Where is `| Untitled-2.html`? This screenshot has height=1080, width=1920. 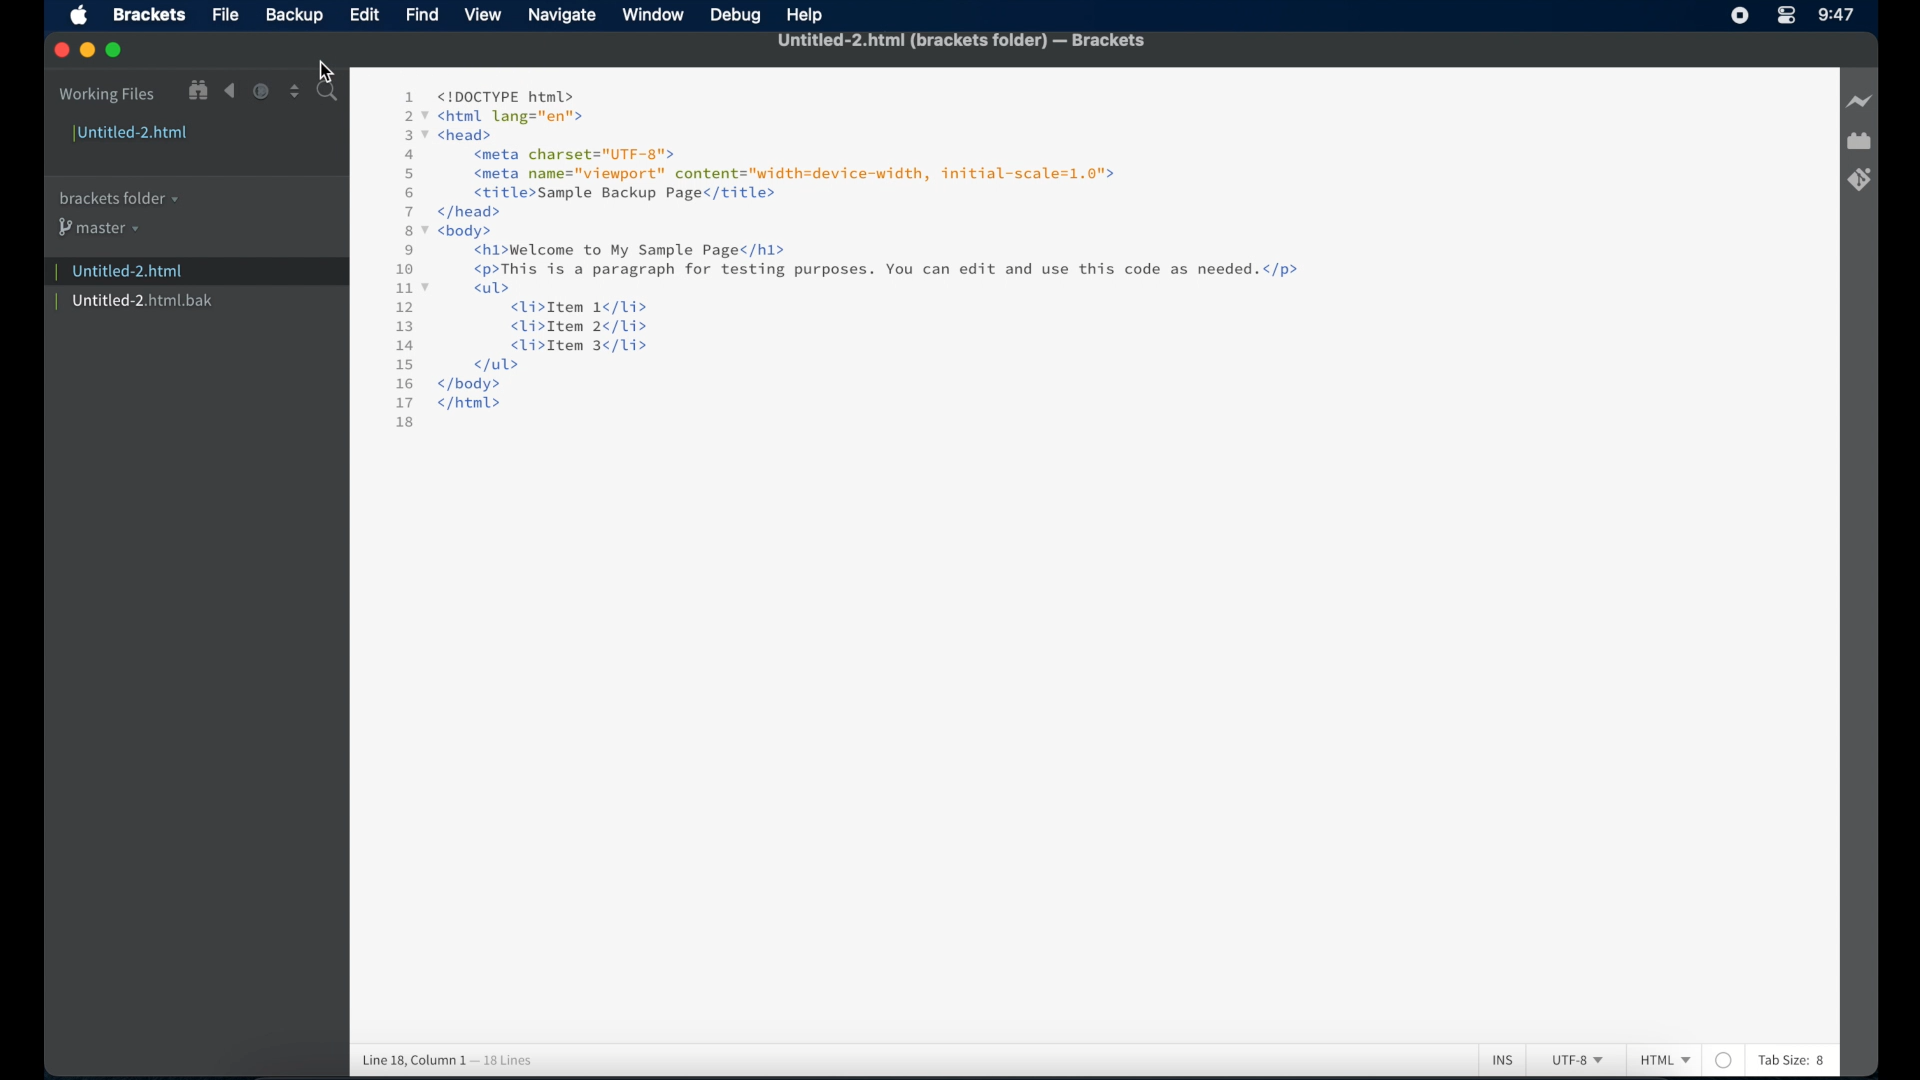 | Untitled-2.html is located at coordinates (122, 268).